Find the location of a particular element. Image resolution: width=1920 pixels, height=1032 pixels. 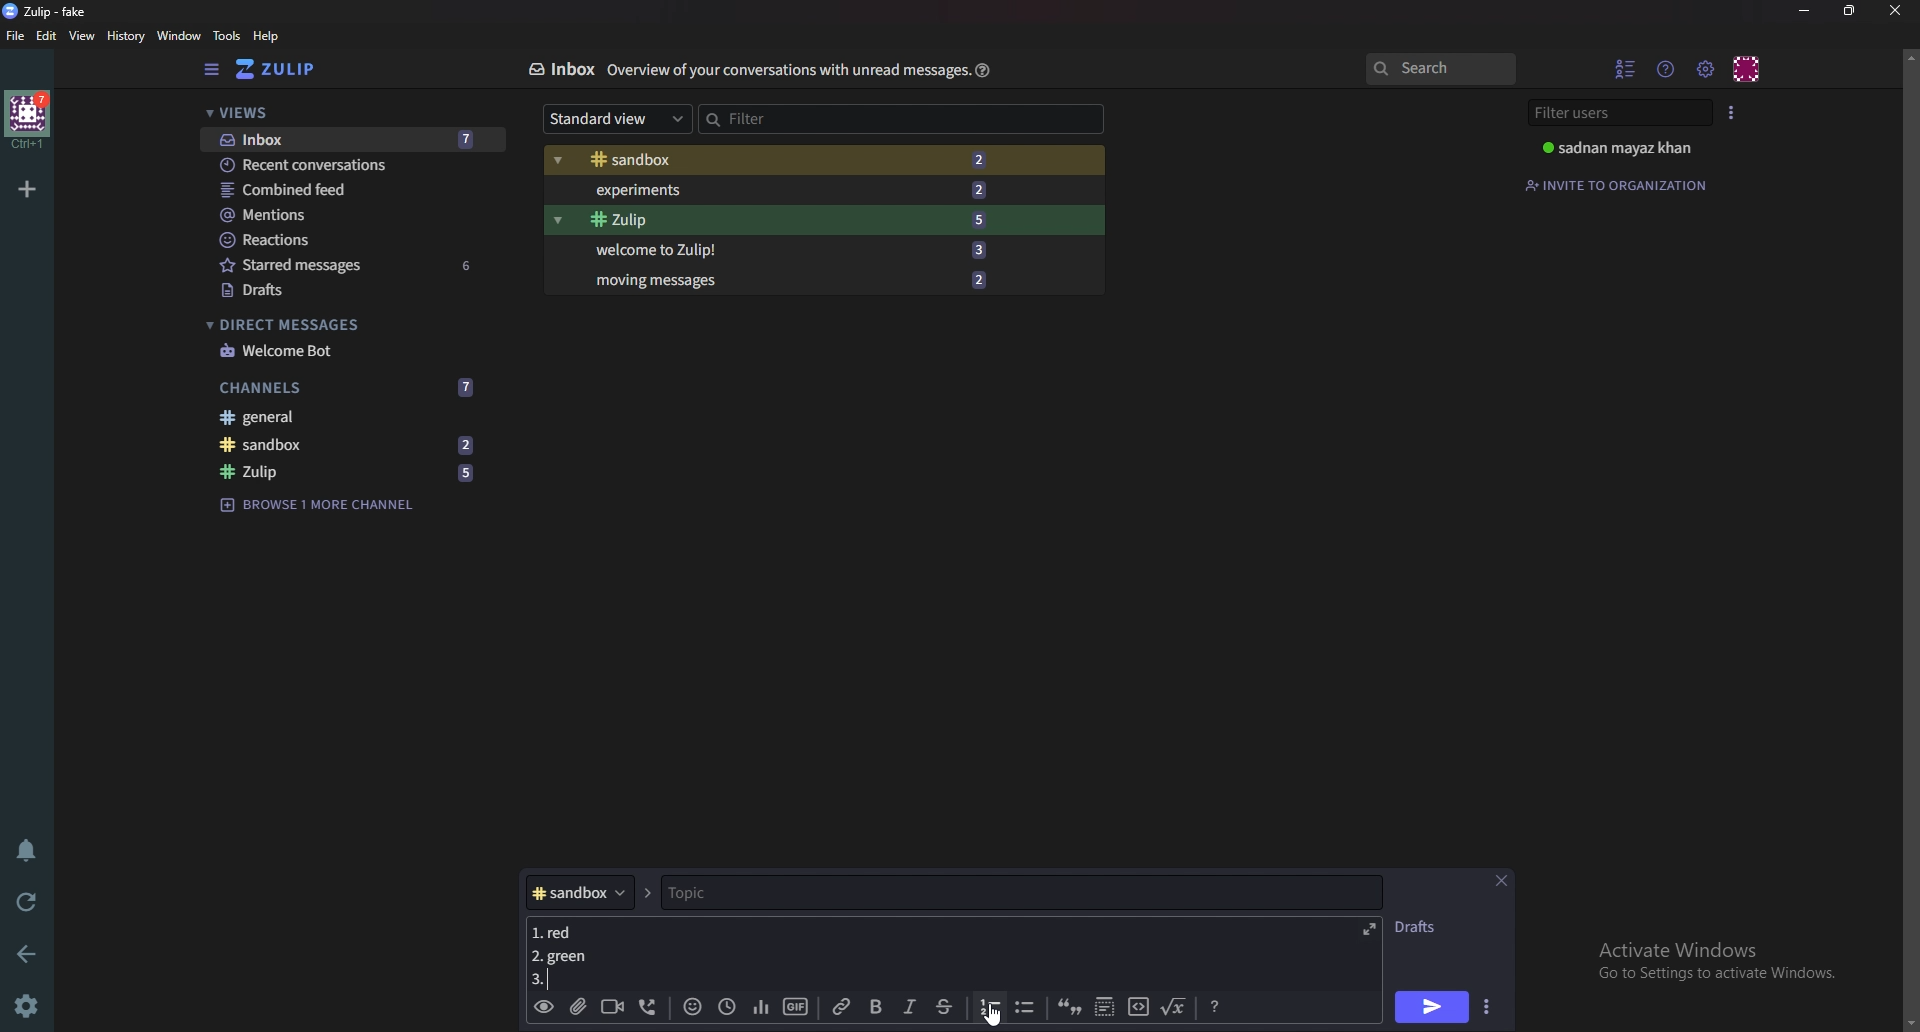

Zulip is located at coordinates (783, 220).